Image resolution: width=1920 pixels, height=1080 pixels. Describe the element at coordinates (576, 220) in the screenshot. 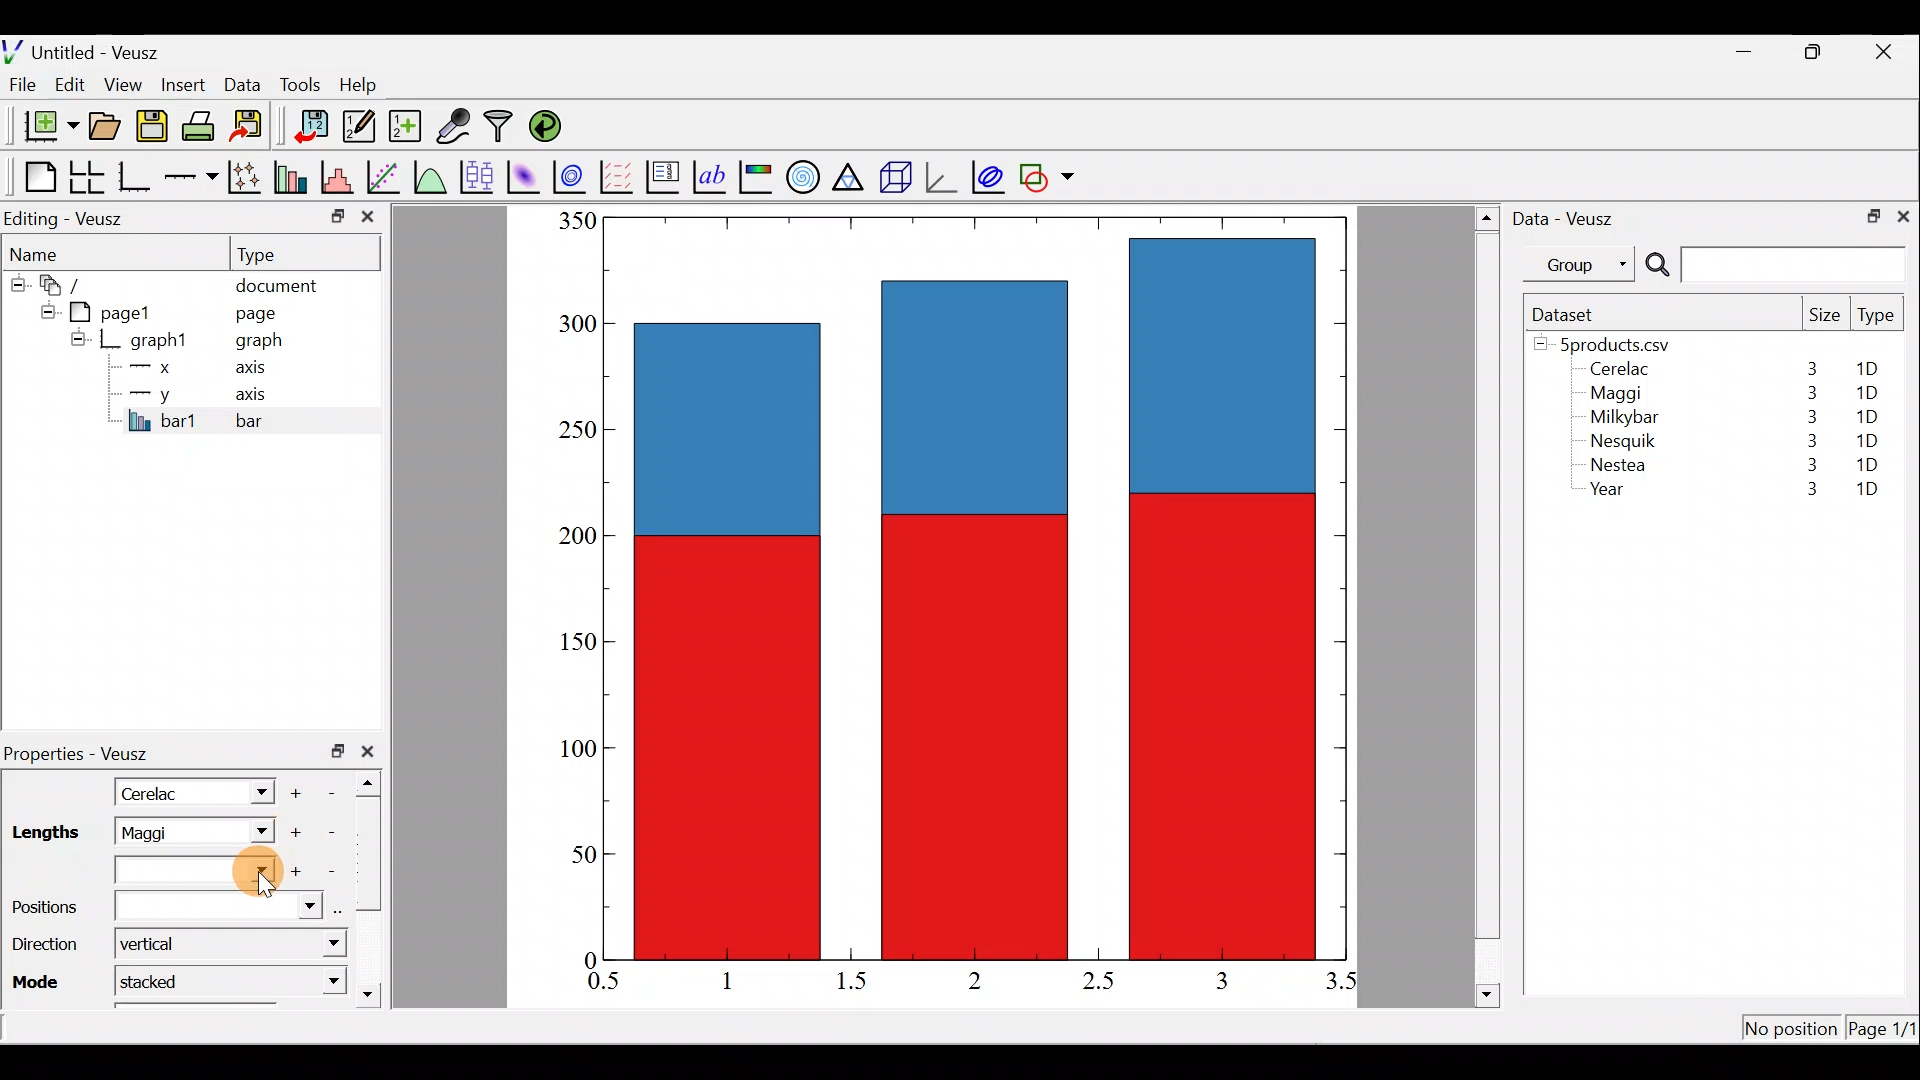

I see `350` at that location.